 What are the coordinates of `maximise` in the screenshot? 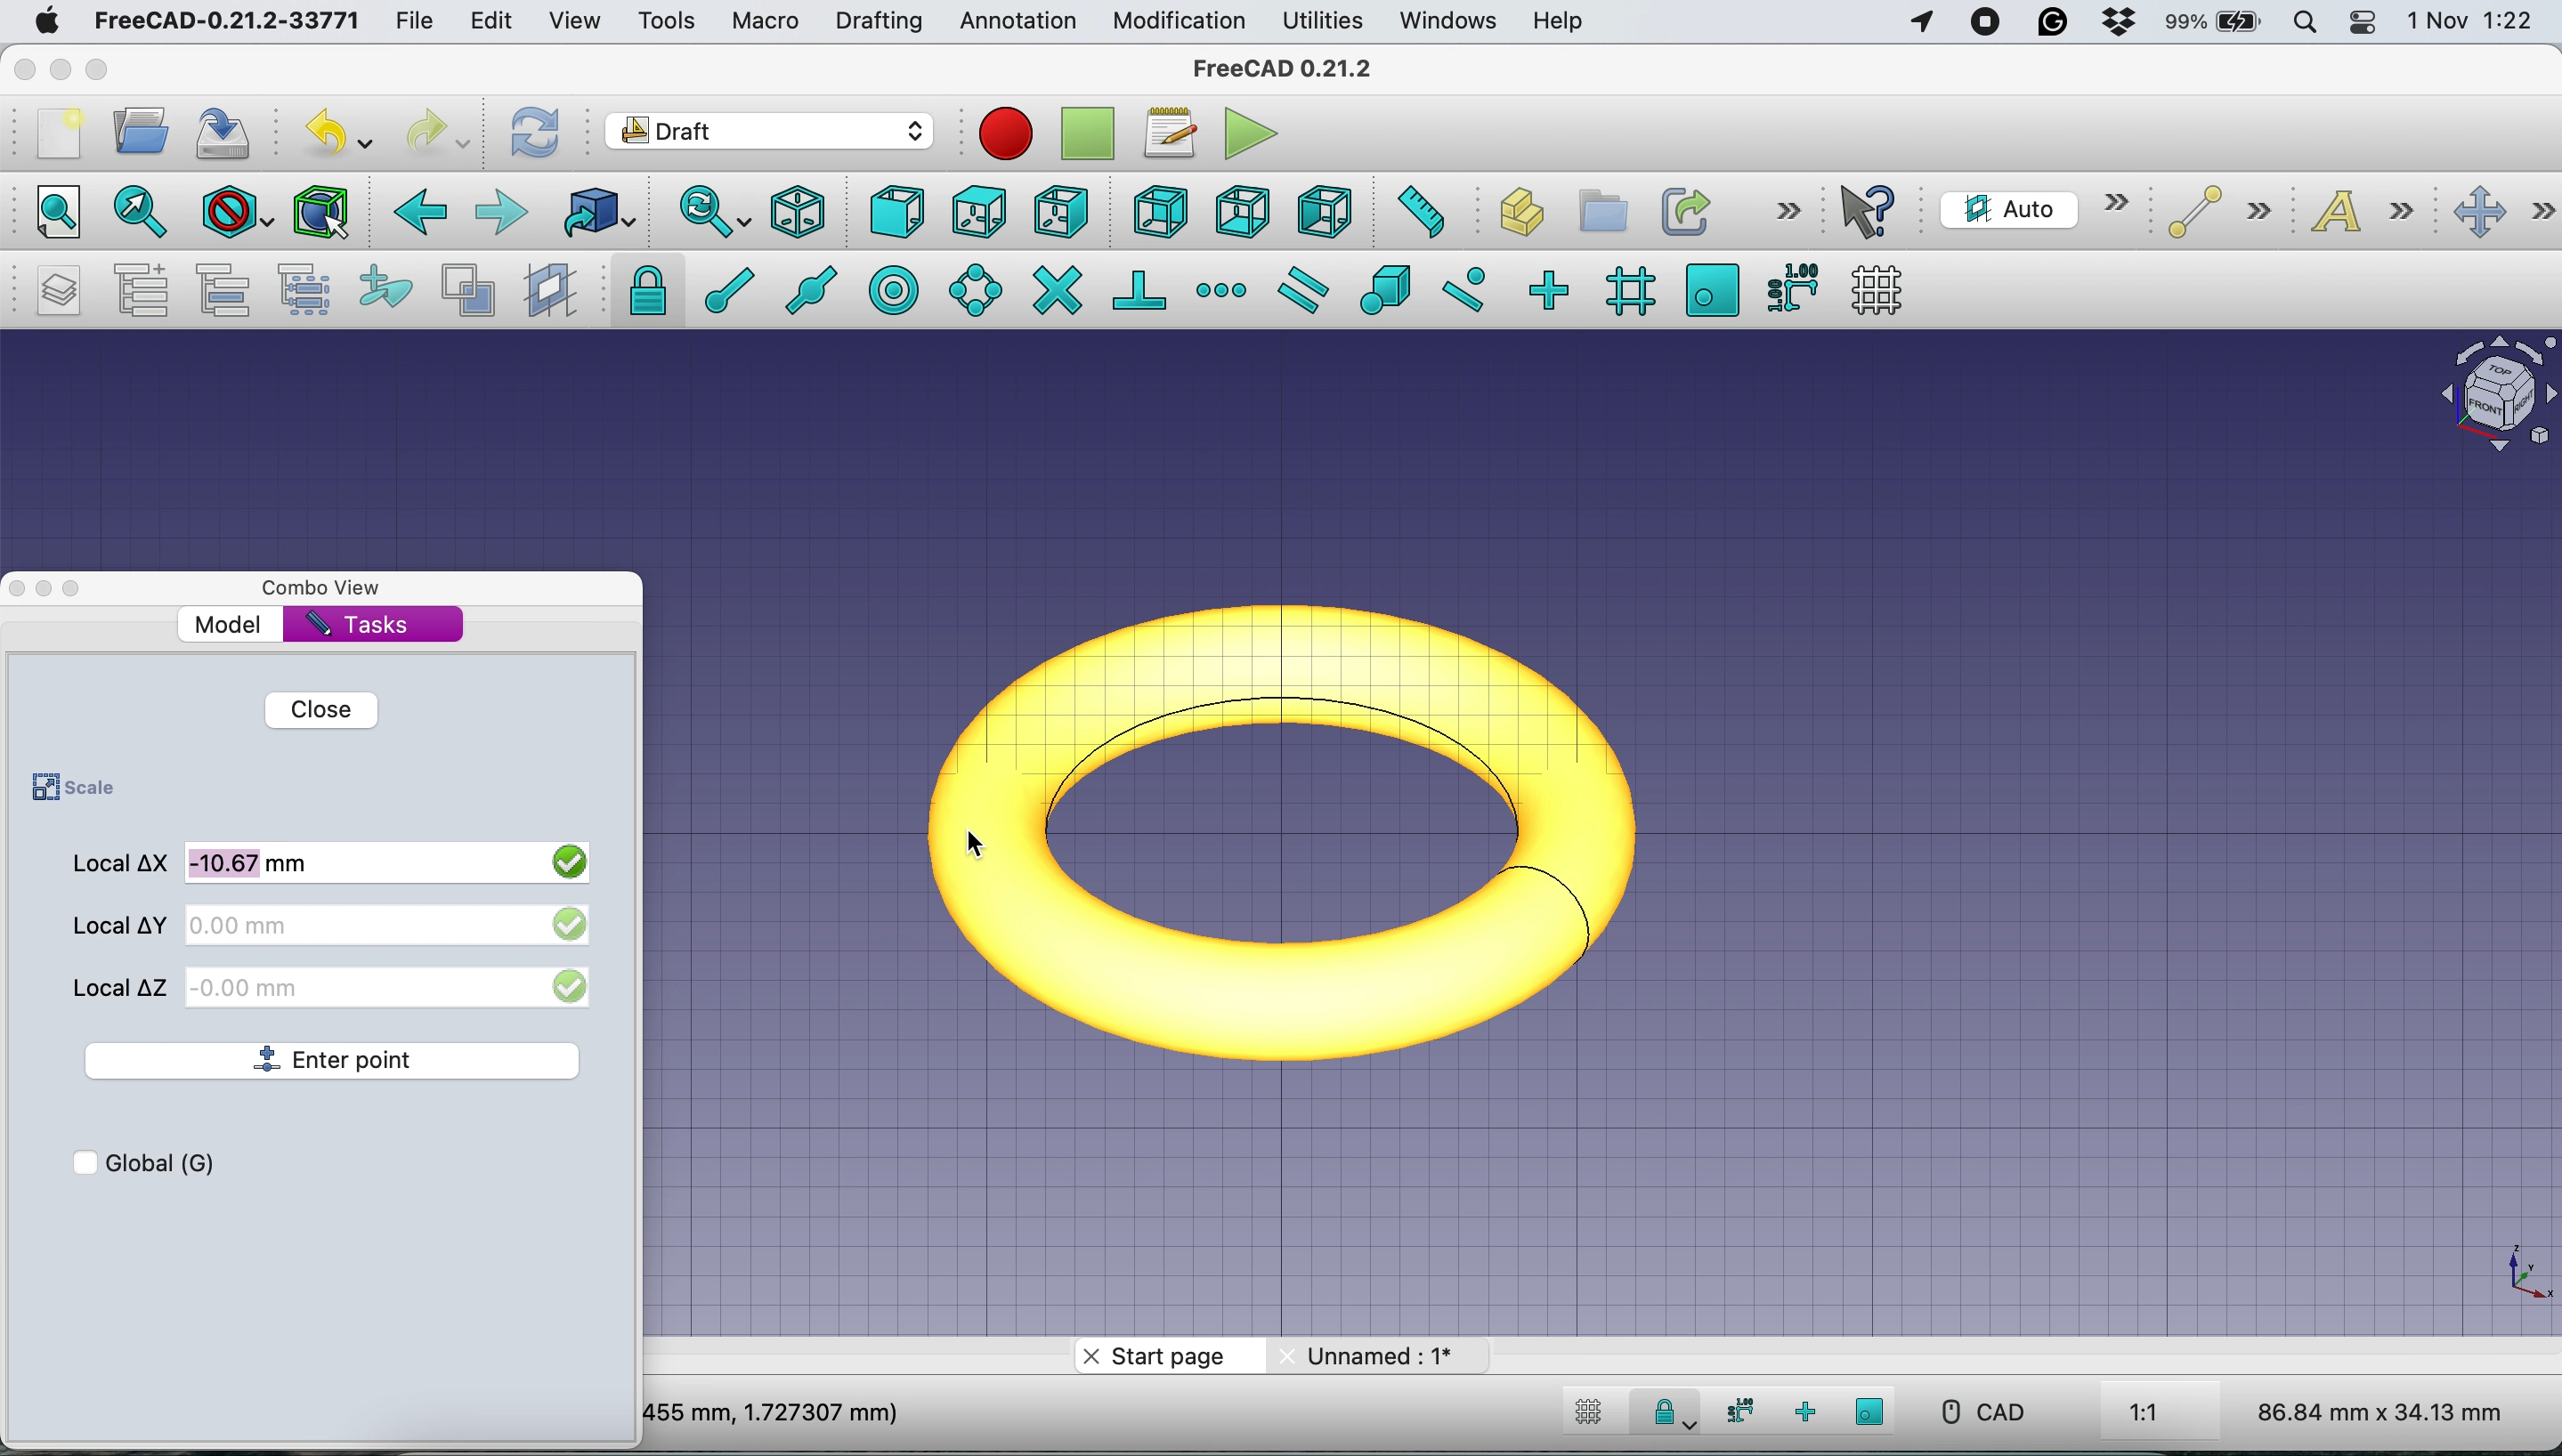 It's located at (100, 70).